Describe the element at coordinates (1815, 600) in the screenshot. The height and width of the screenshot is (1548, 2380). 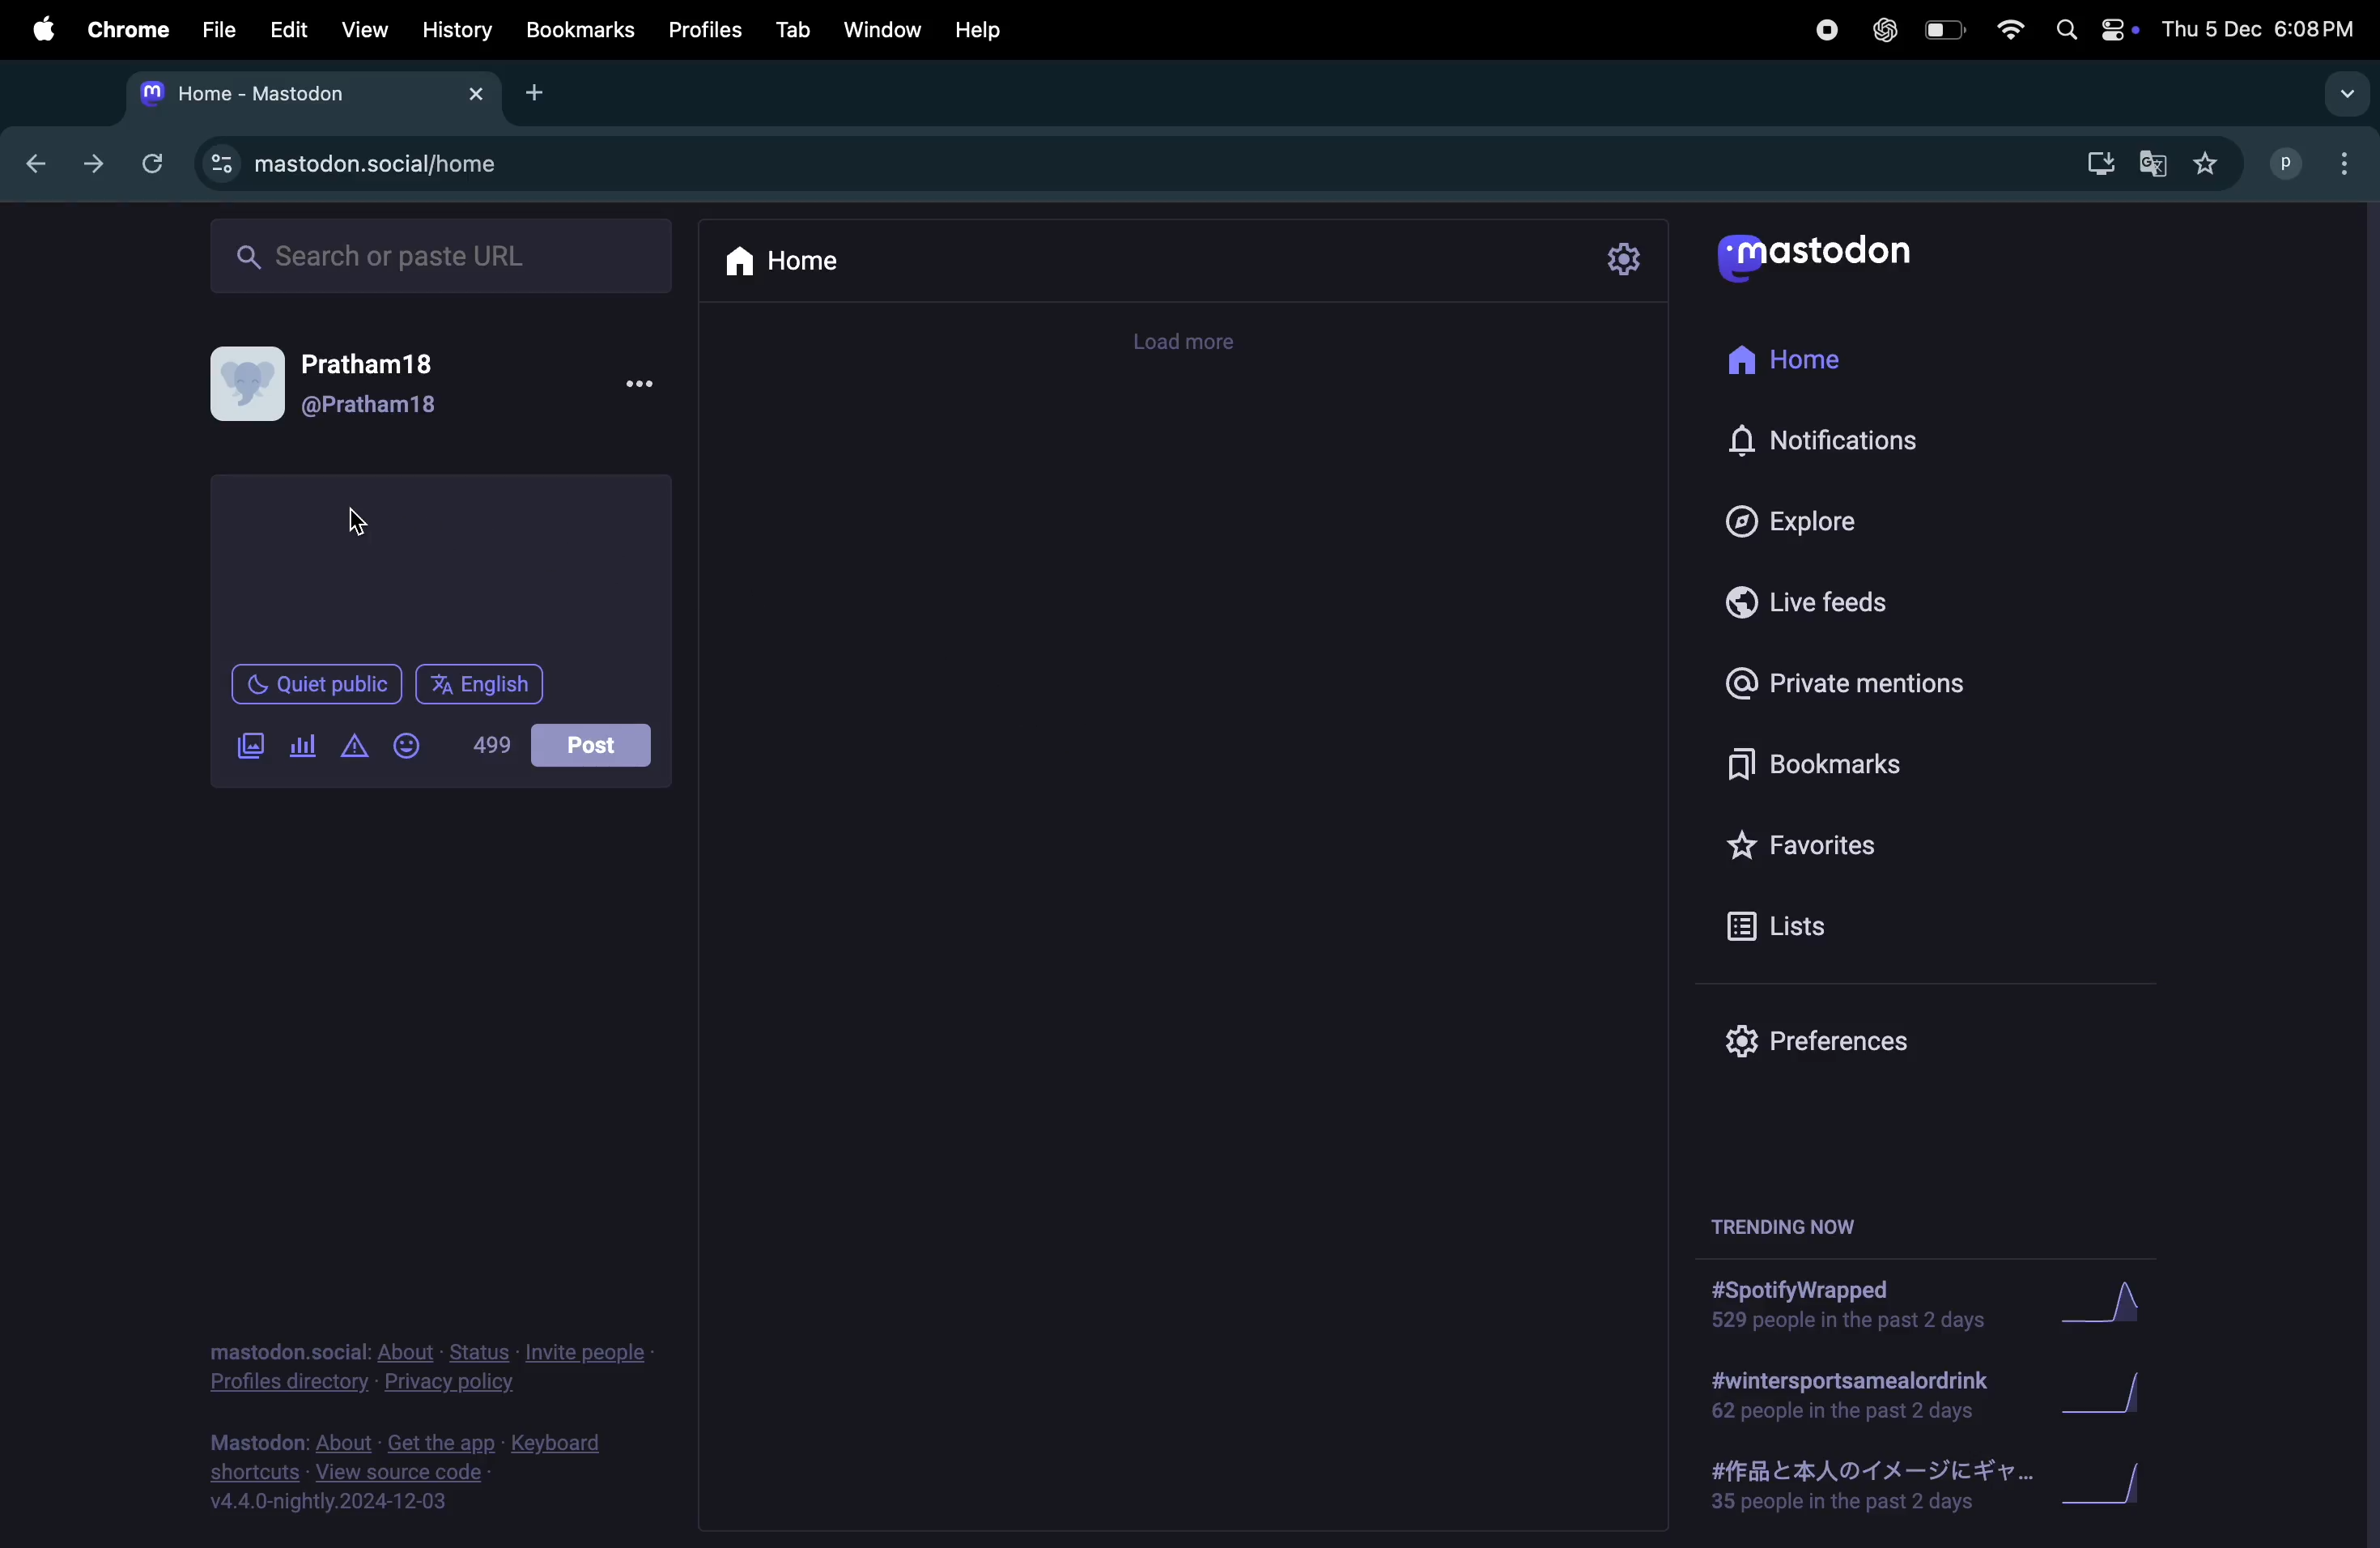
I see `Live feeds` at that location.